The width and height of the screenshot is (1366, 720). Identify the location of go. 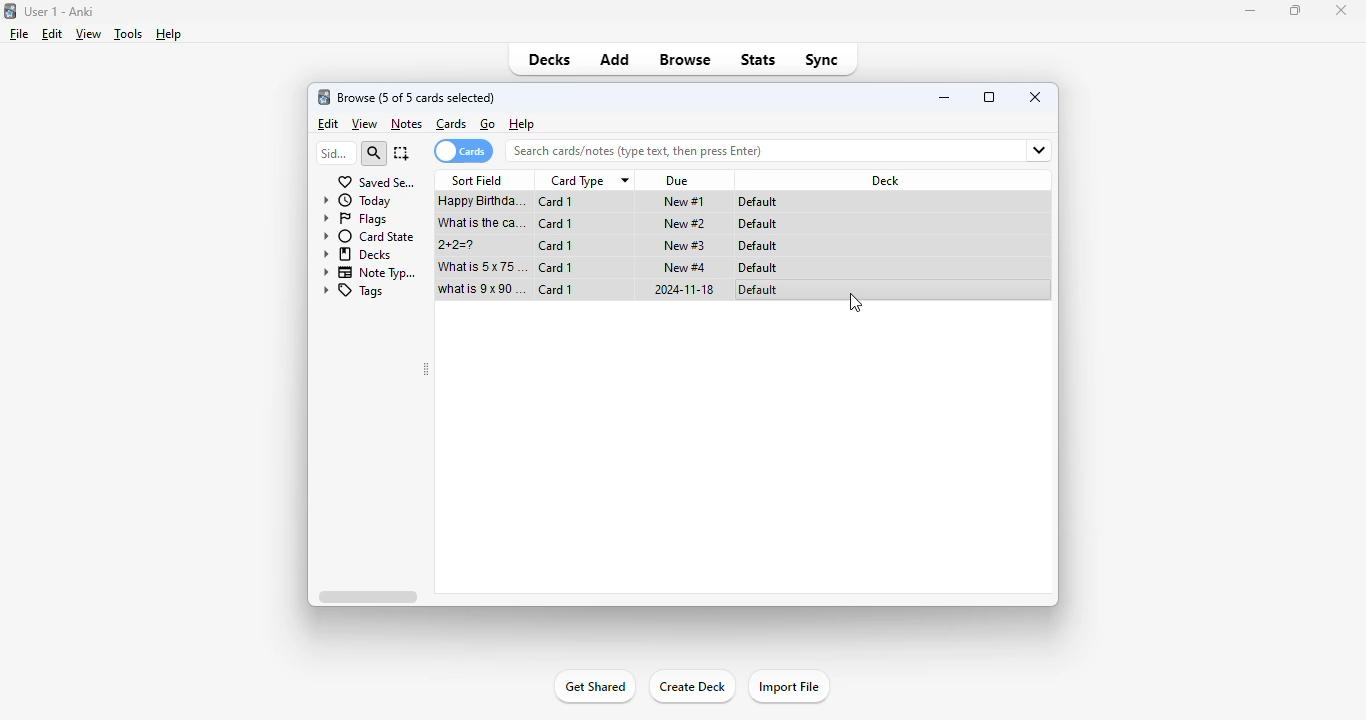
(488, 124).